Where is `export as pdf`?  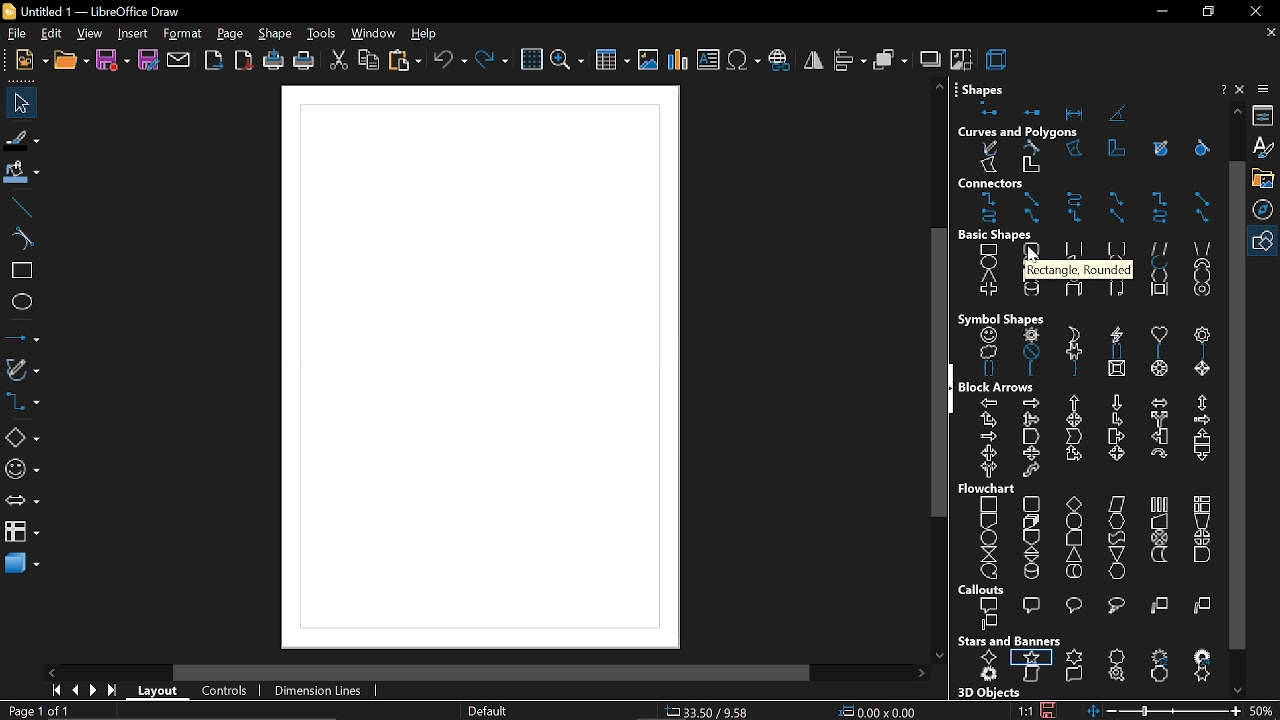 export as pdf is located at coordinates (244, 60).